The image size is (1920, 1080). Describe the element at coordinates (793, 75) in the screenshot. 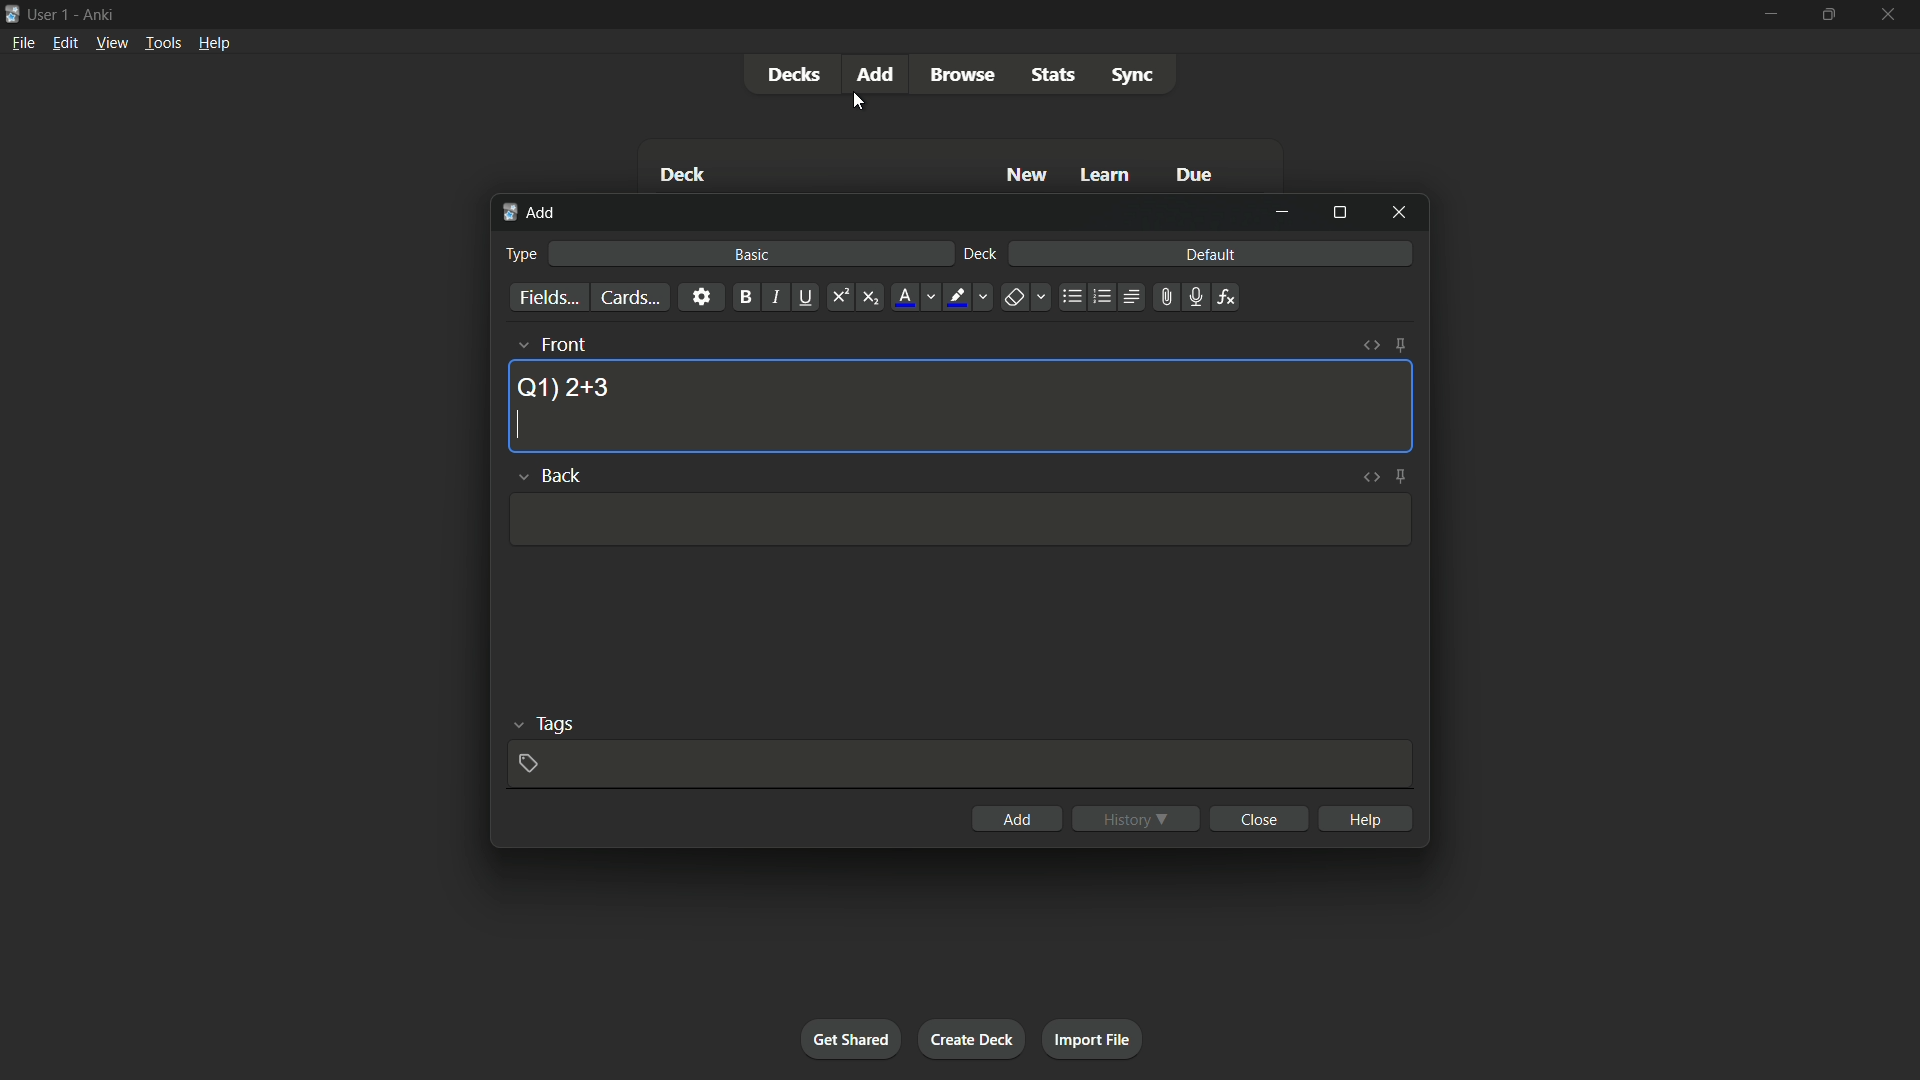

I see `decks` at that location.